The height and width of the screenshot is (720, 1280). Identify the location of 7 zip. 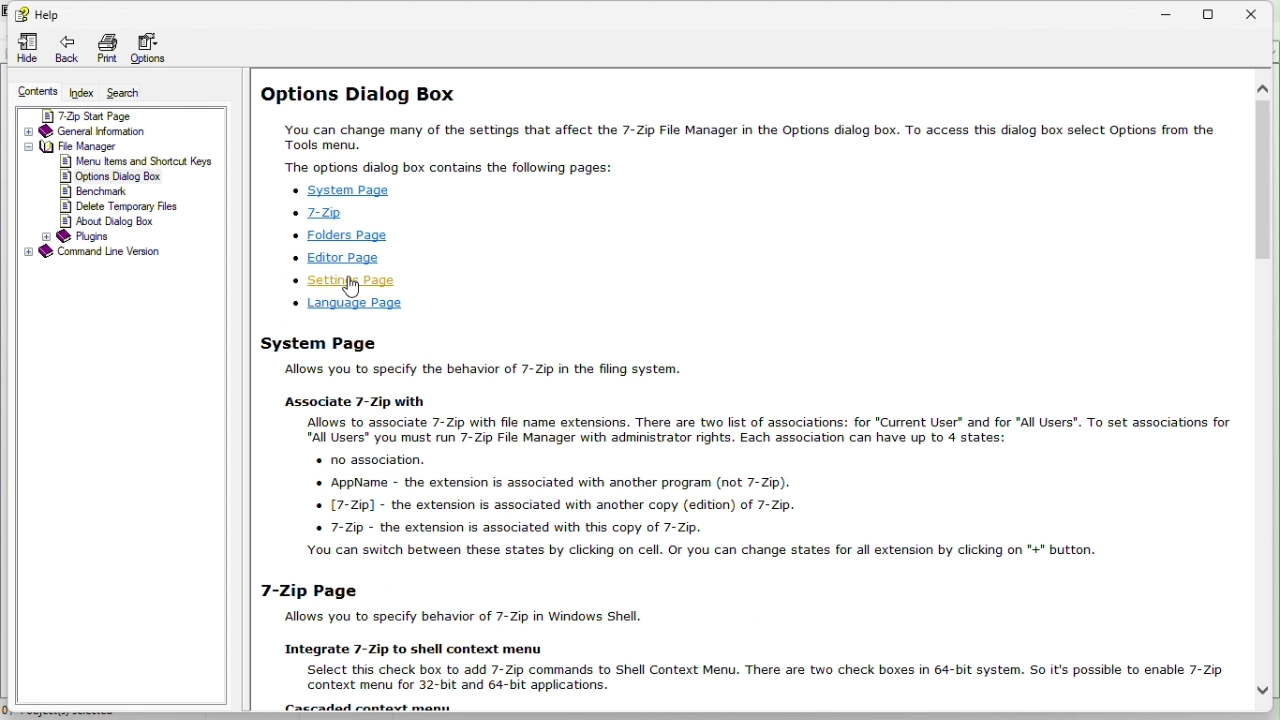
(320, 213).